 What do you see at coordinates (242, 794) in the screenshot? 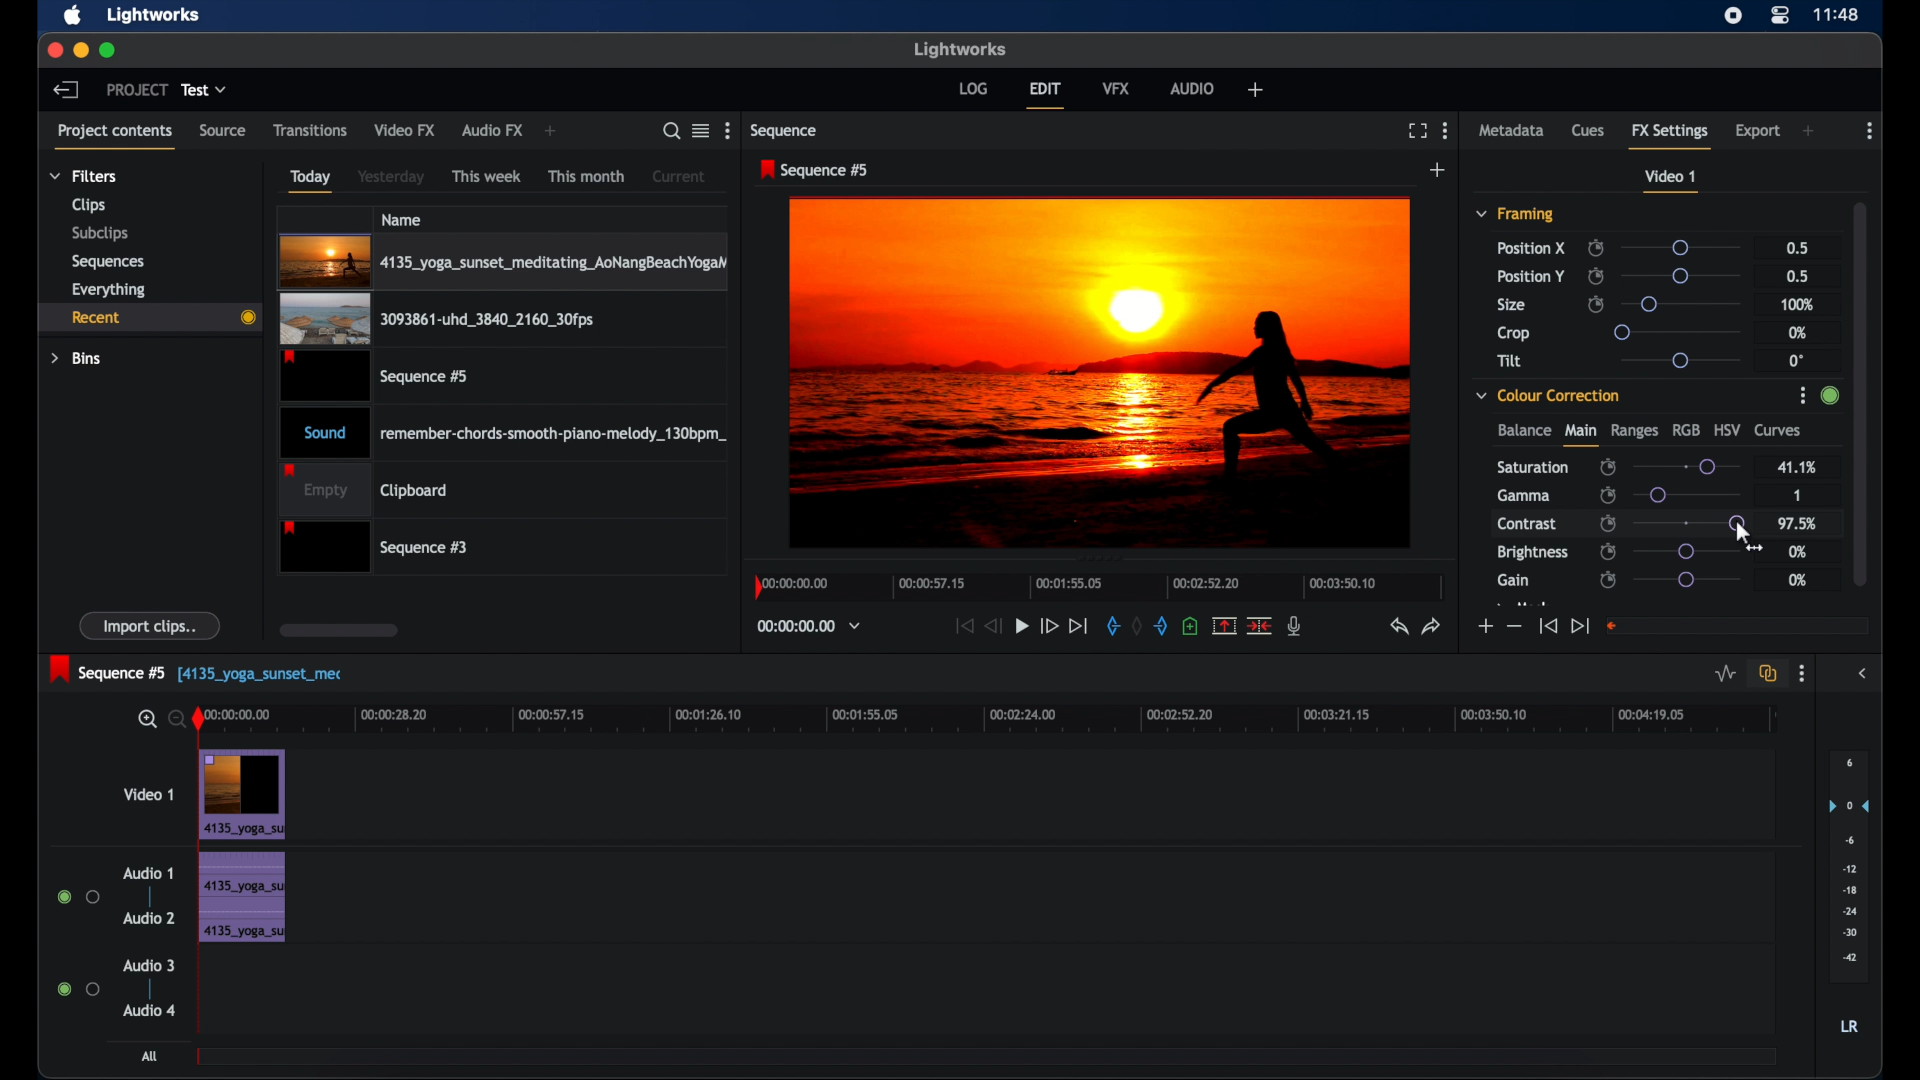
I see `video` at bounding box center [242, 794].